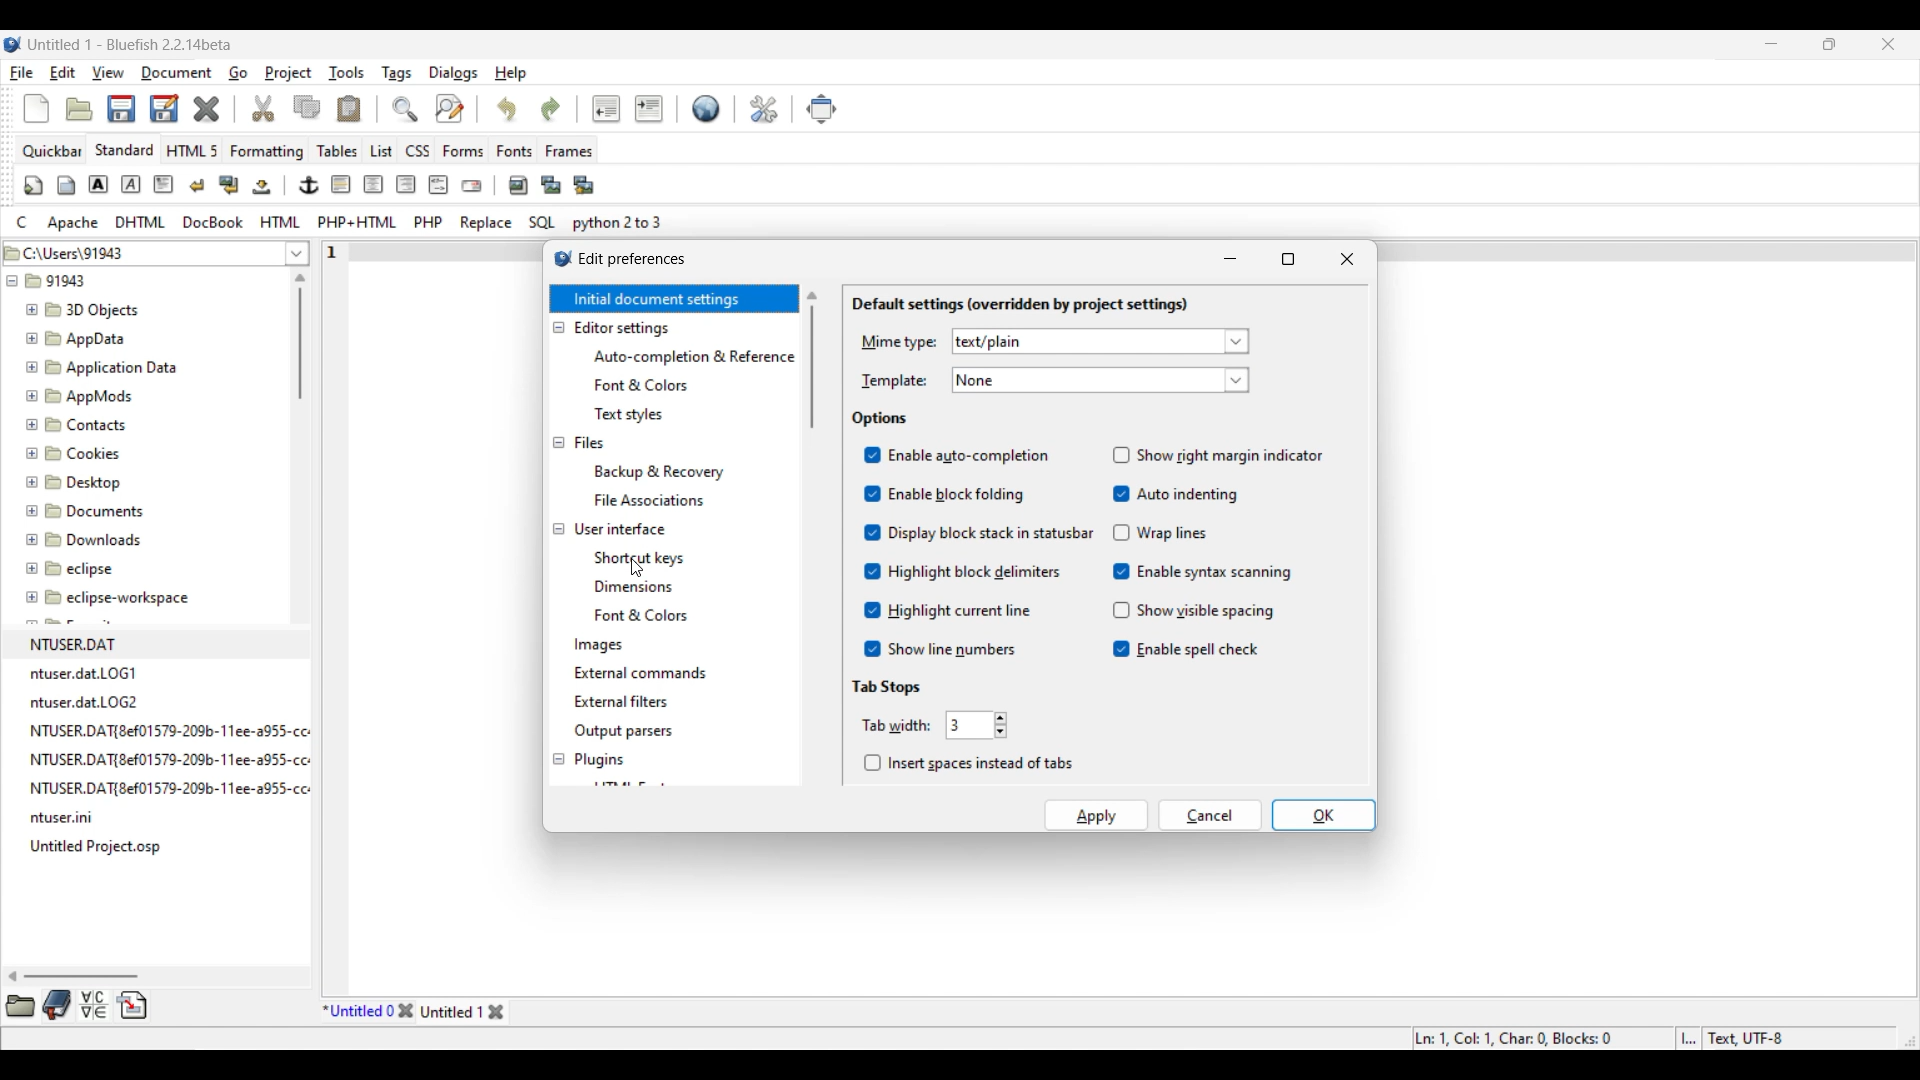  Describe the element at coordinates (347, 73) in the screenshot. I see `Tools menu` at that location.